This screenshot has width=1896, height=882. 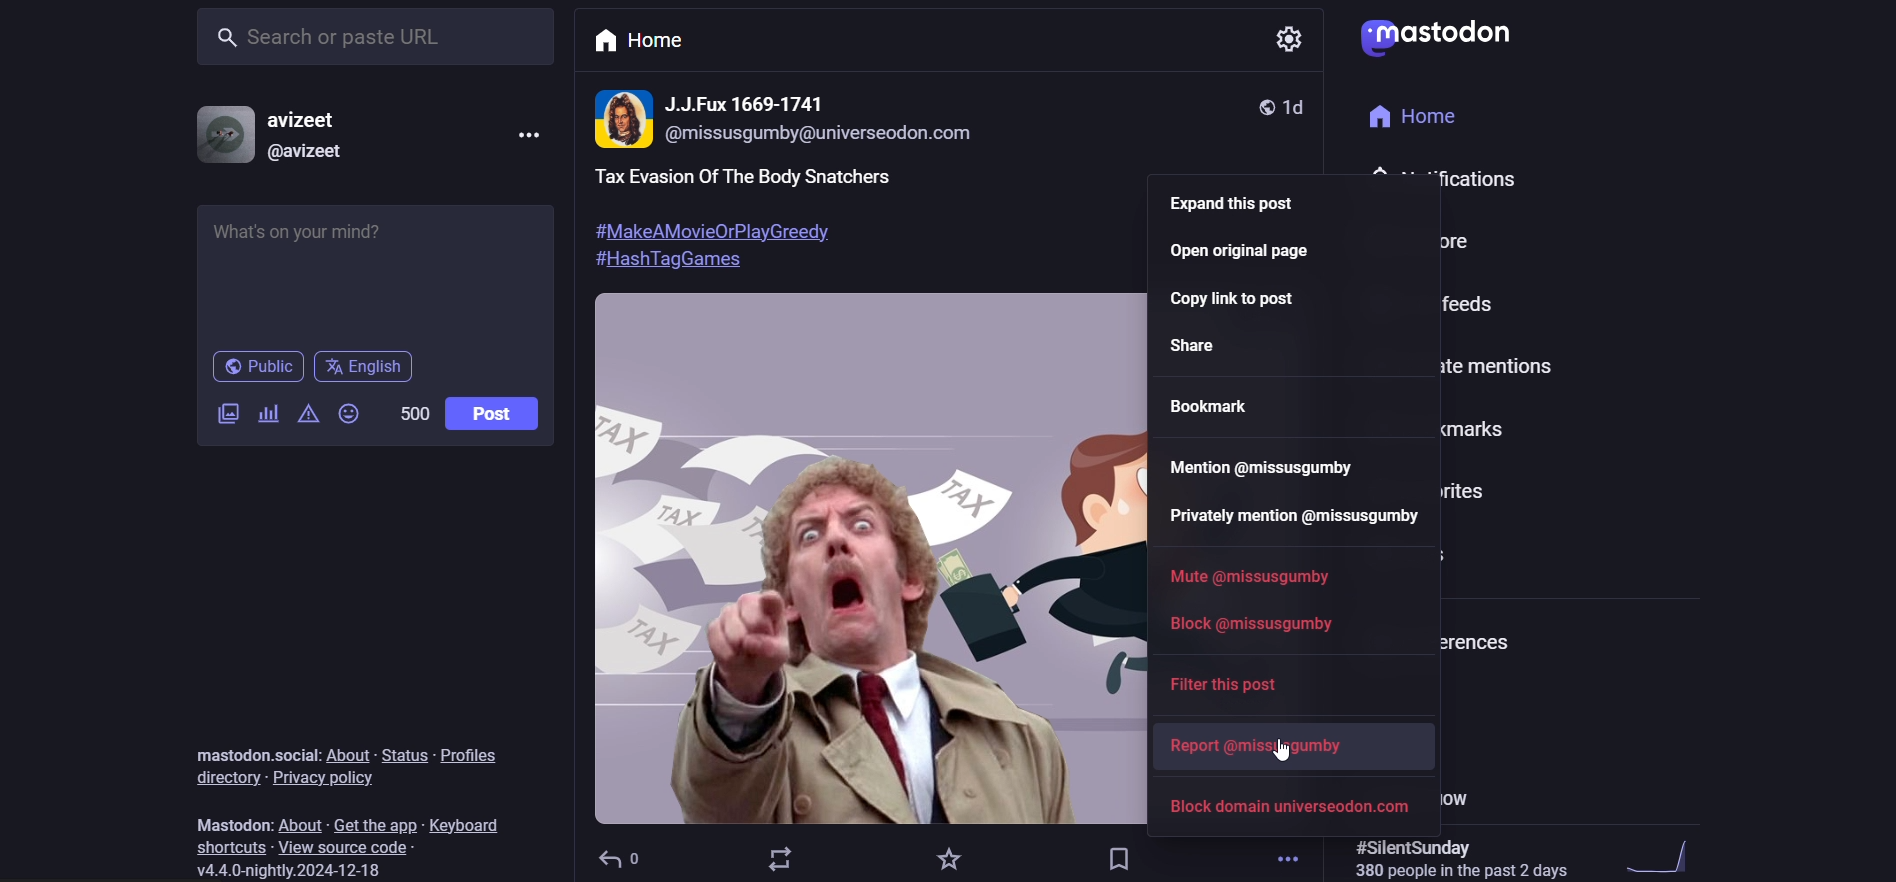 I want to click on mastodon, so click(x=224, y=820).